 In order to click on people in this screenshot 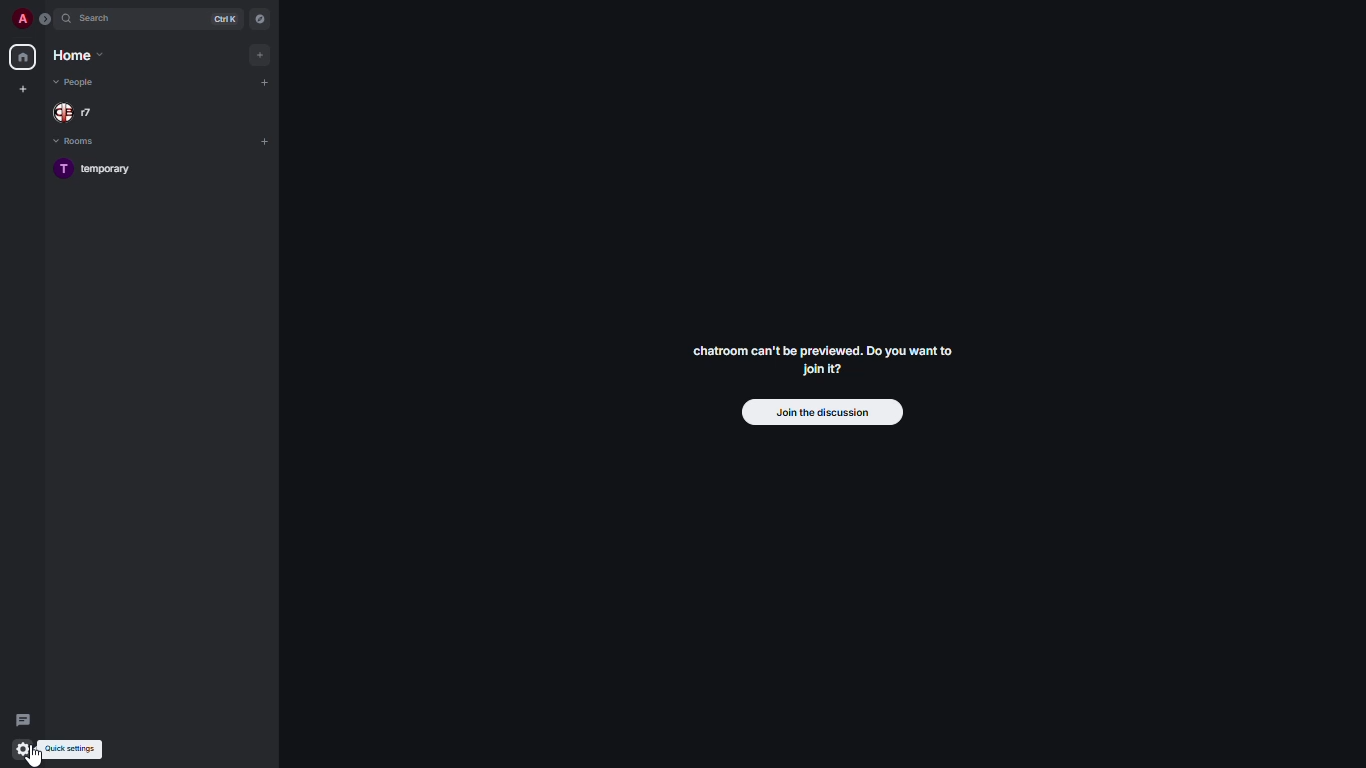, I will do `click(80, 83)`.